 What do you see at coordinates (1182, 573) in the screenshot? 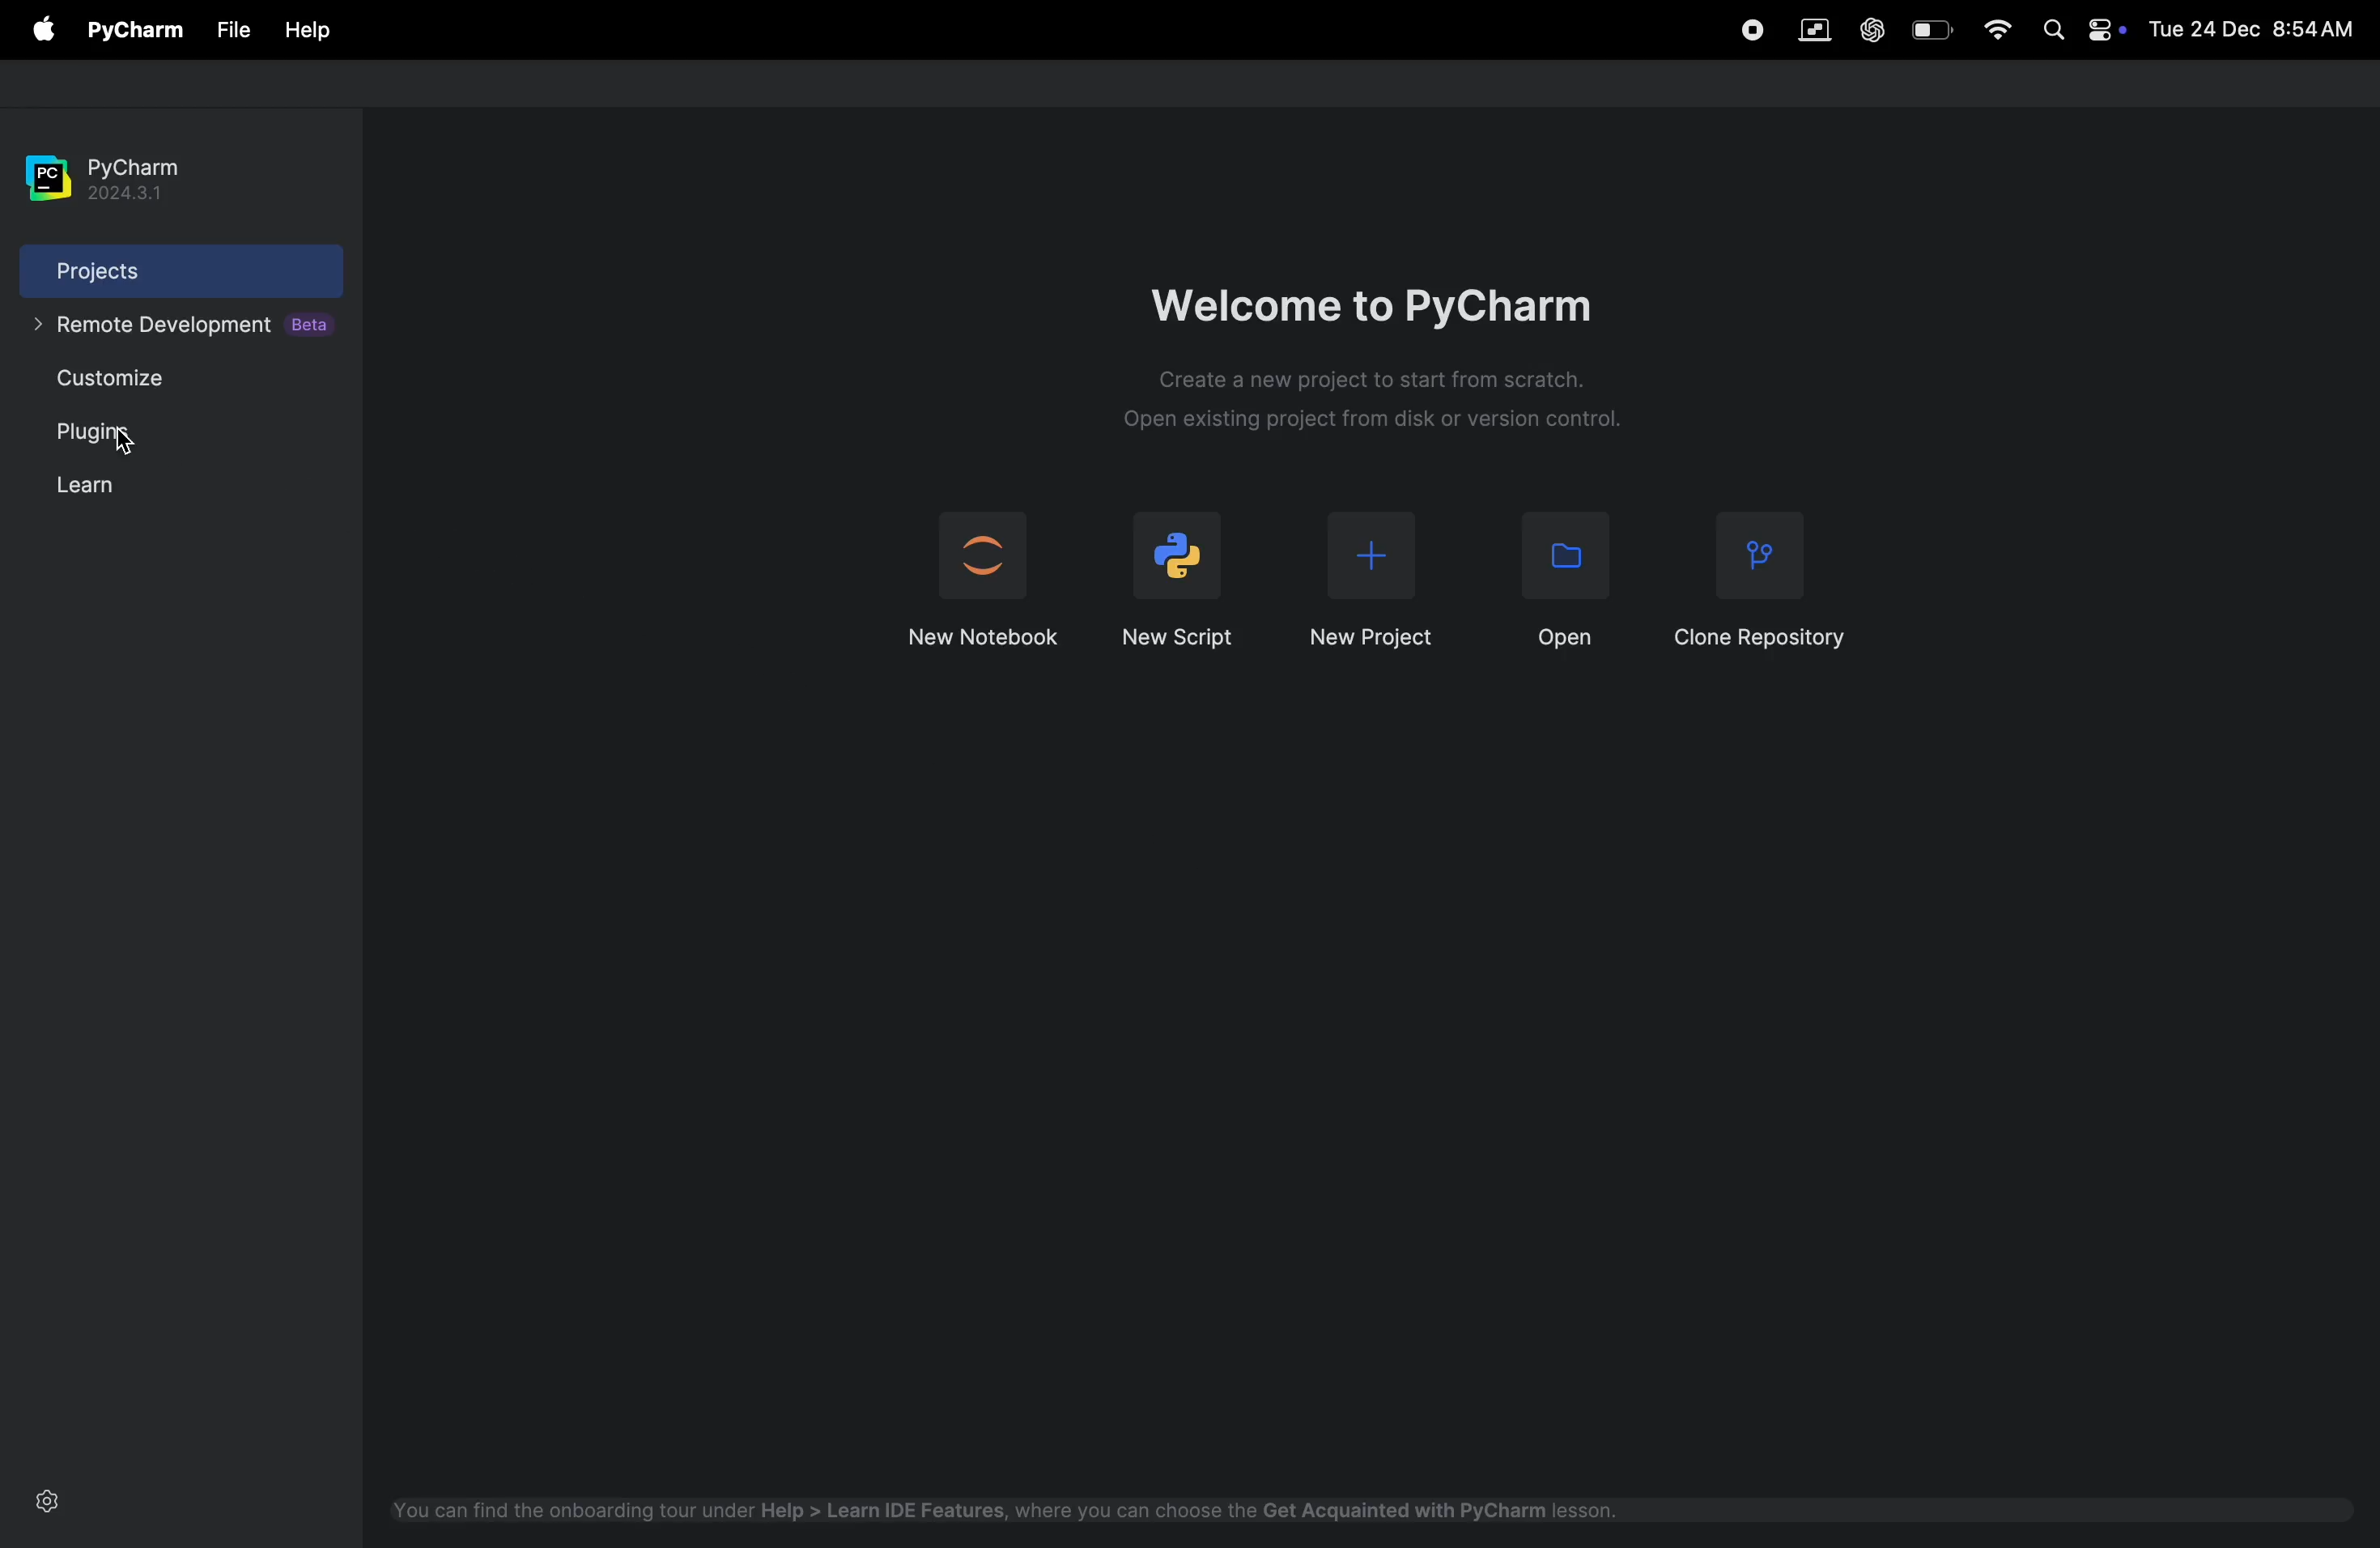
I see `Python script` at bounding box center [1182, 573].